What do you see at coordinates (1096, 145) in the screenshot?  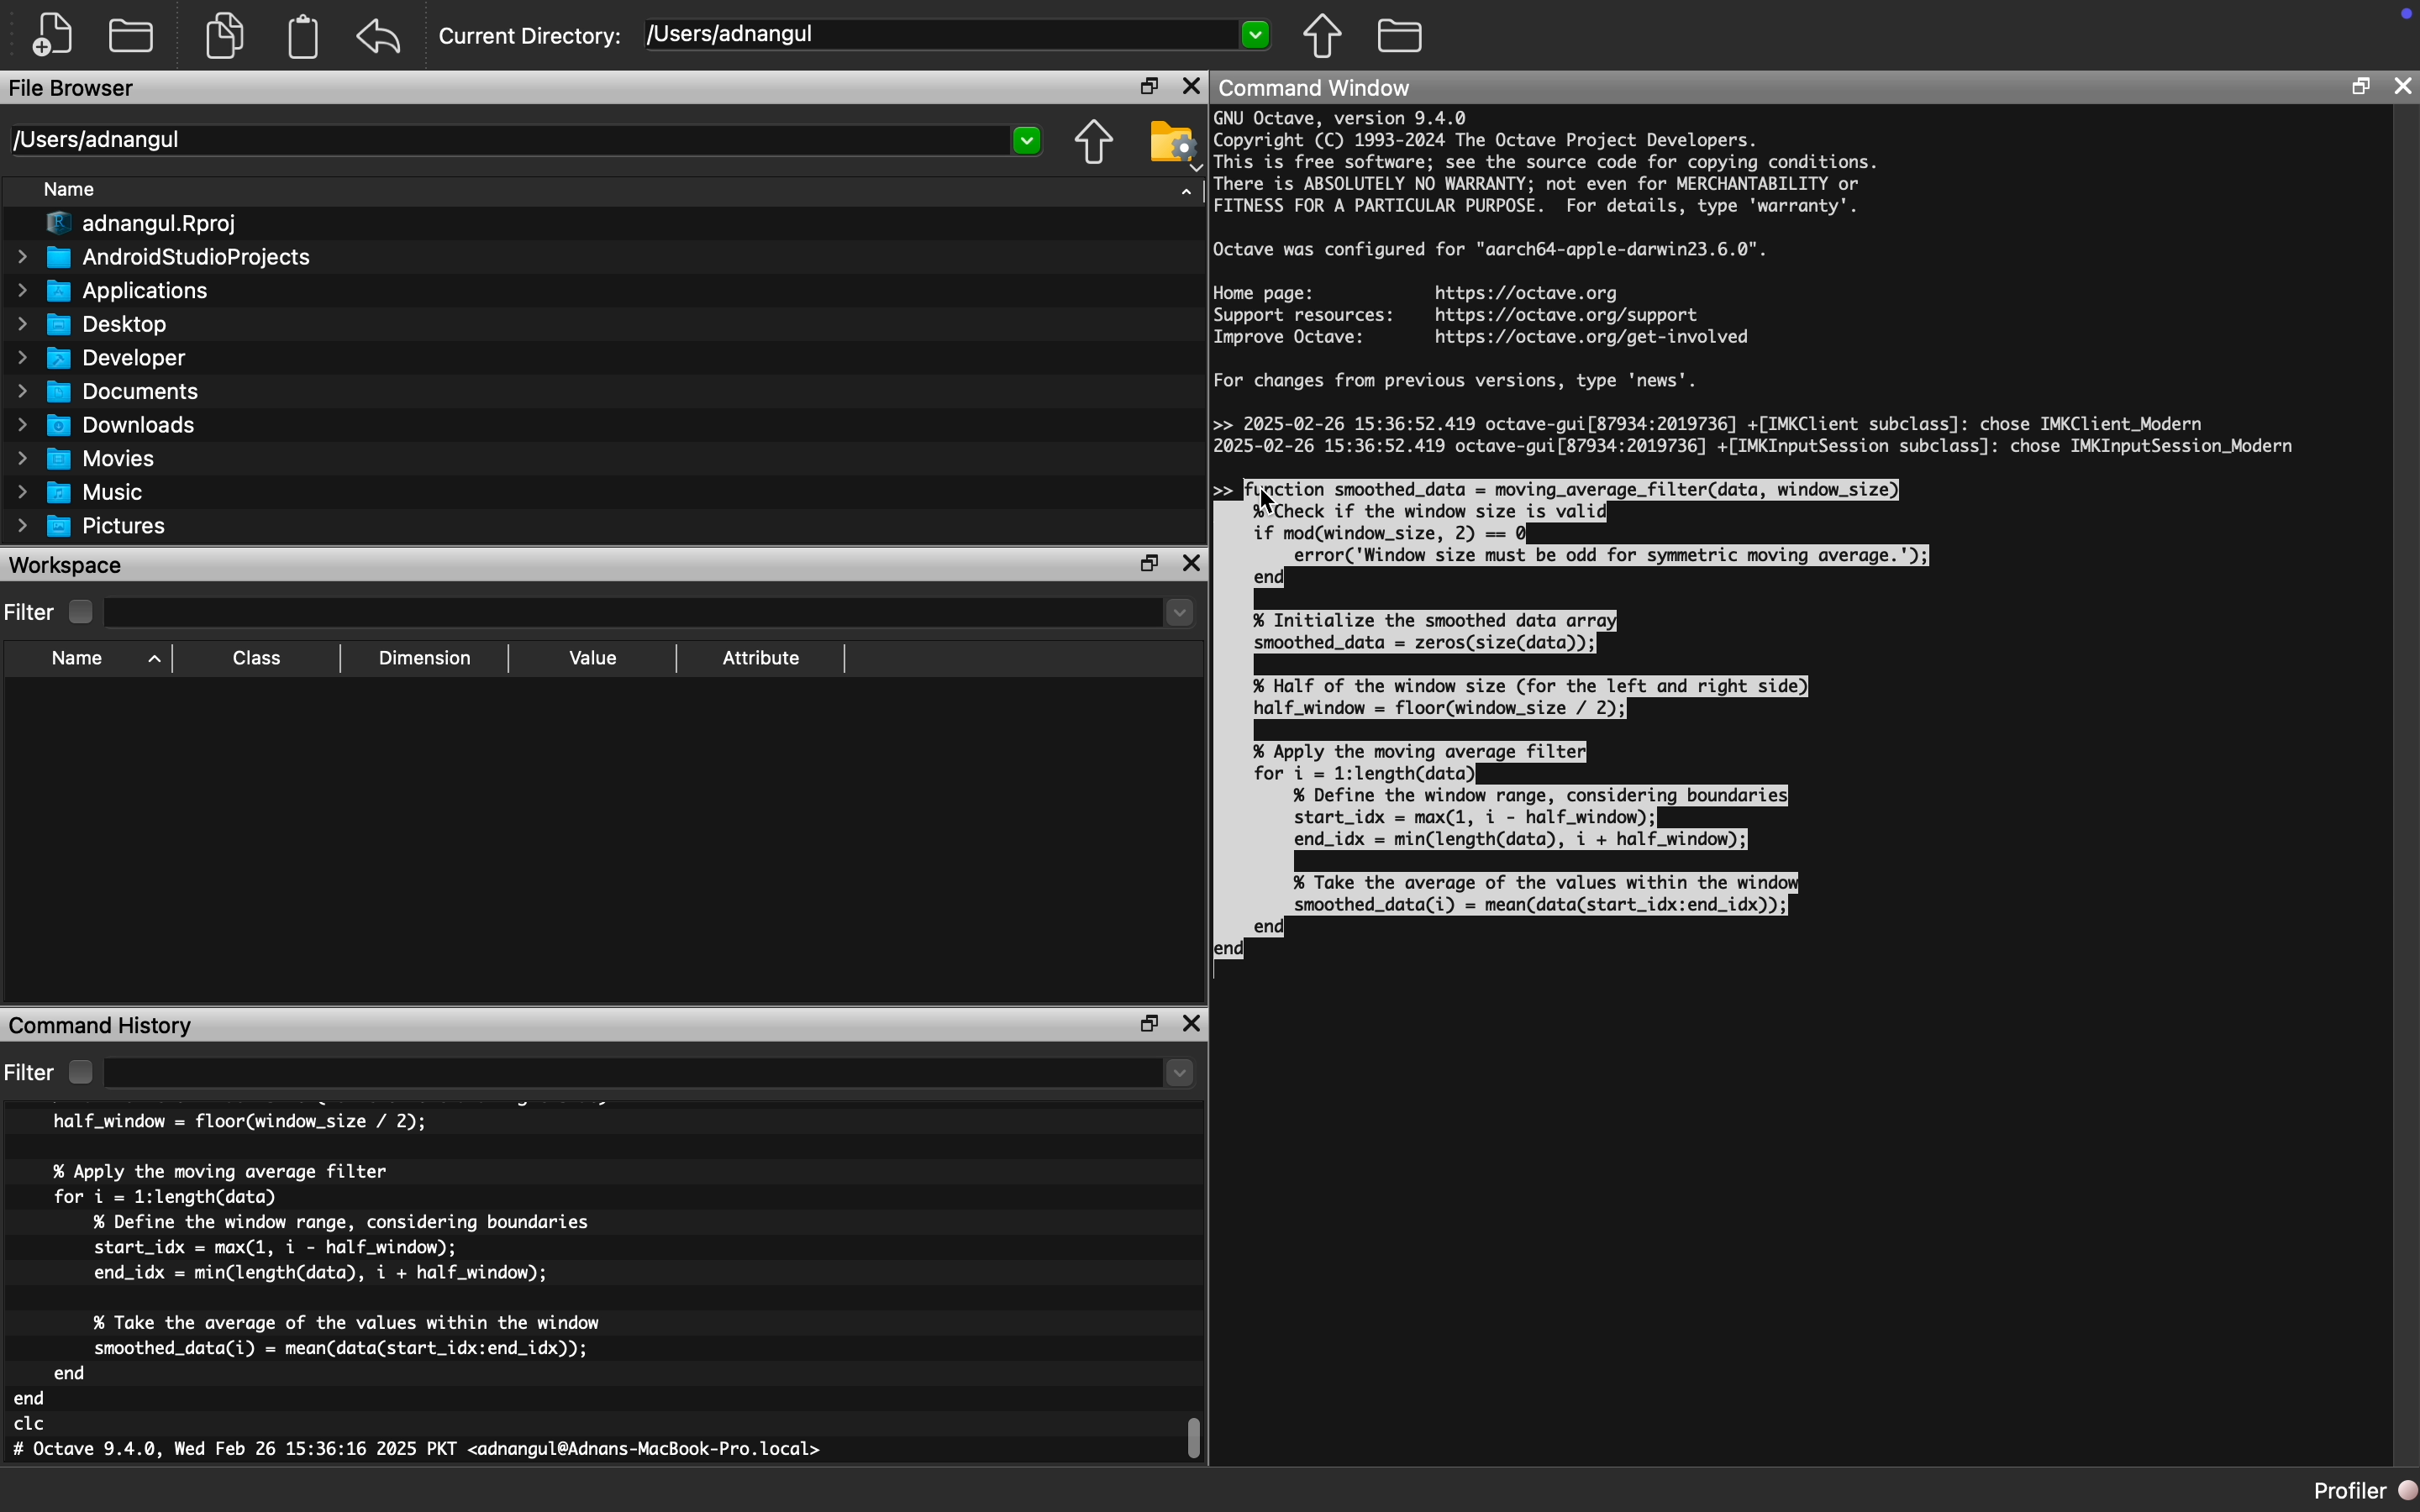 I see `Parent Directory` at bounding box center [1096, 145].